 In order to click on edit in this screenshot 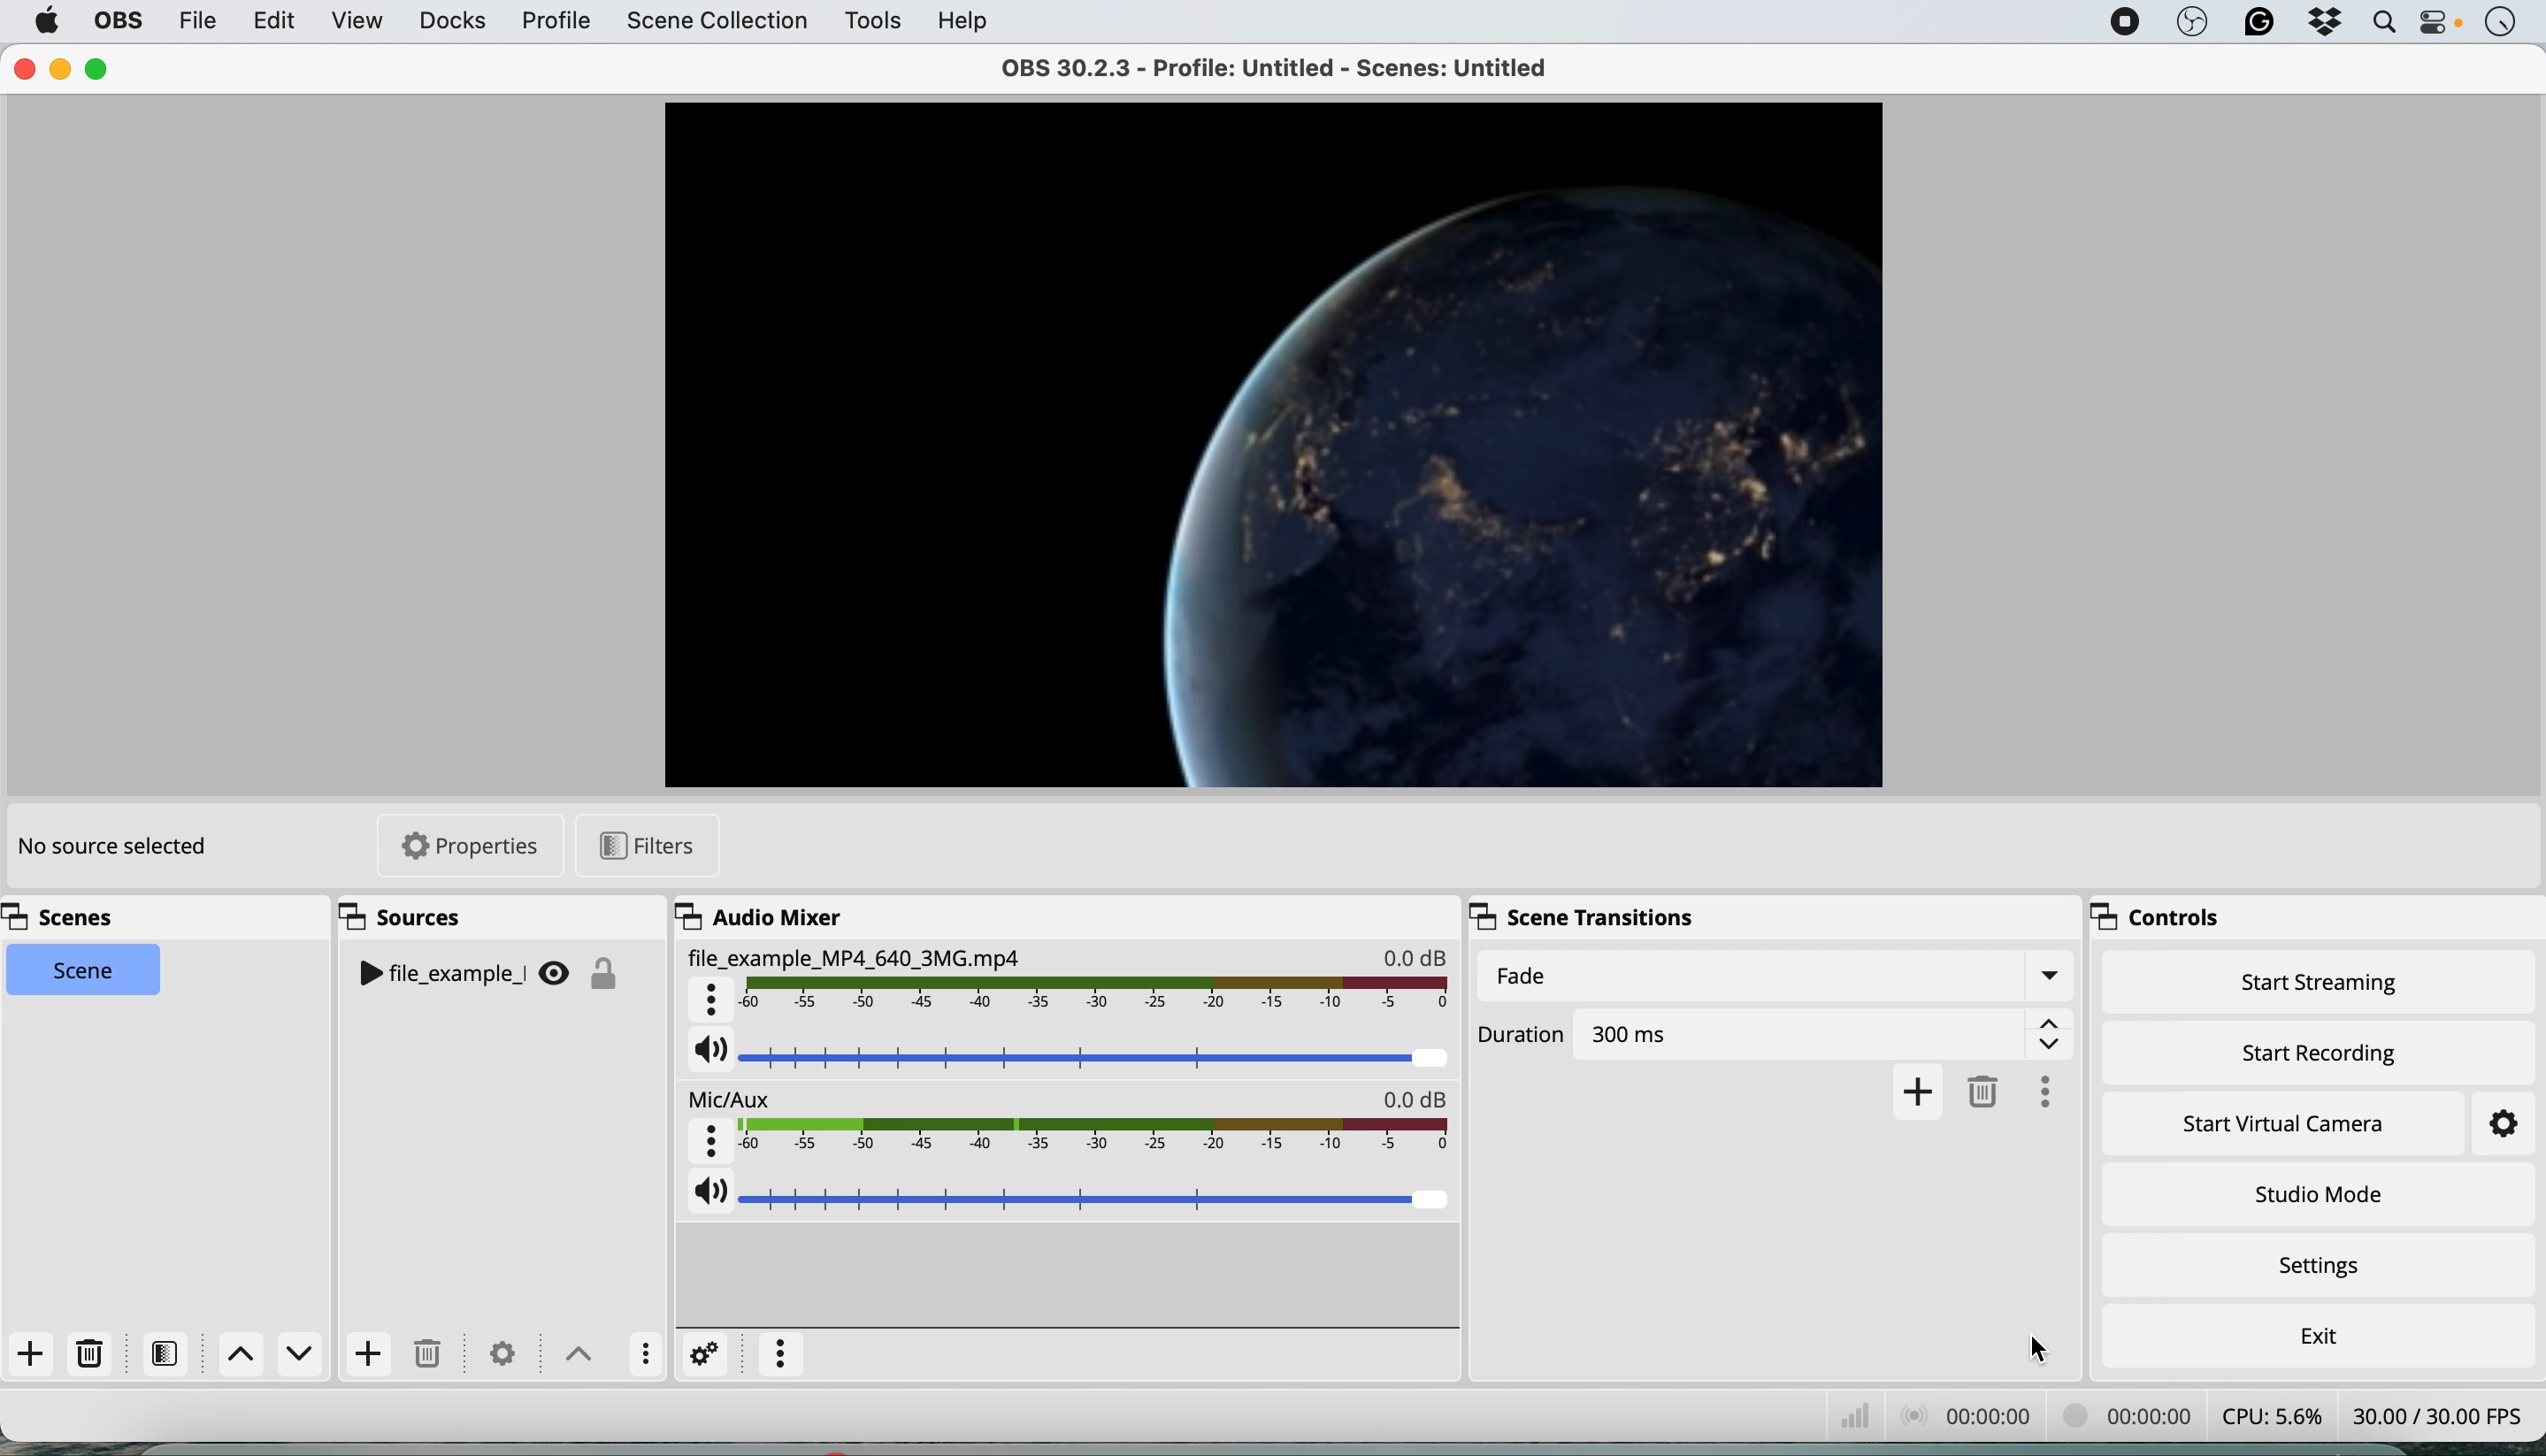, I will do `click(271, 20)`.